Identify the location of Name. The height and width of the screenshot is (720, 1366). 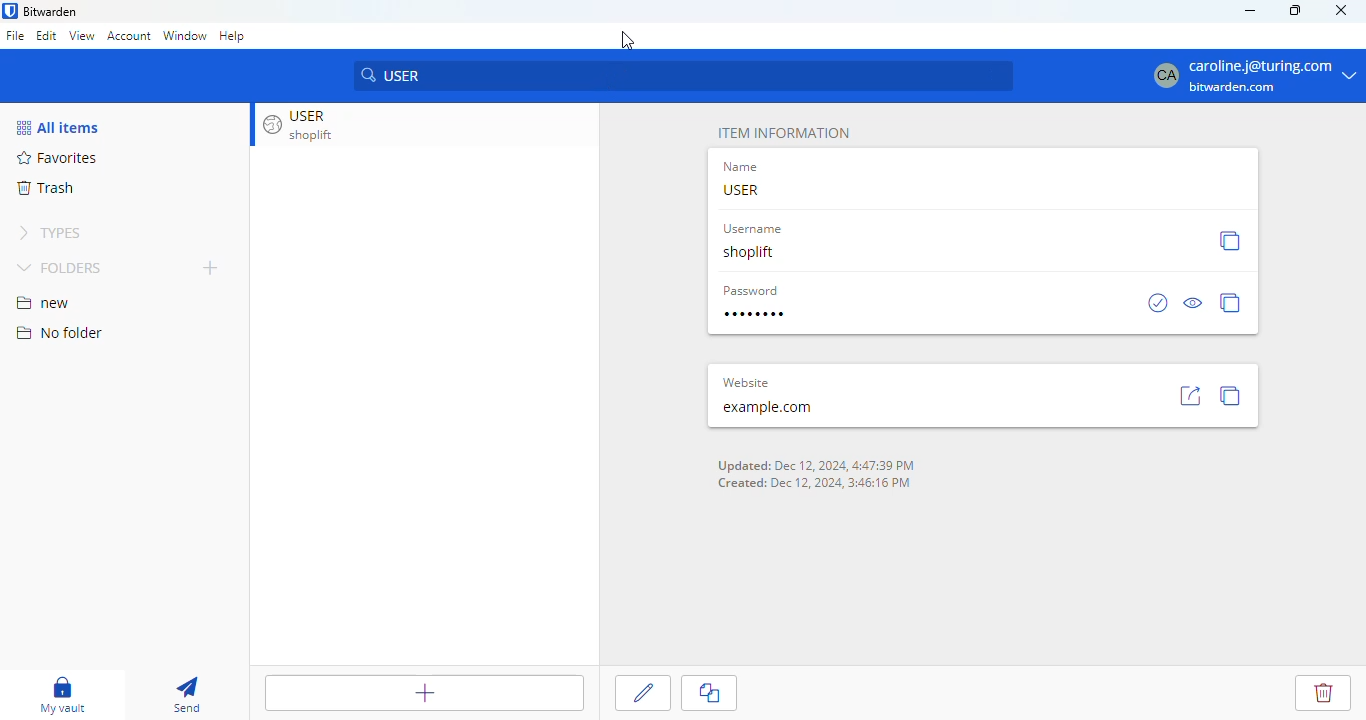
(742, 167).